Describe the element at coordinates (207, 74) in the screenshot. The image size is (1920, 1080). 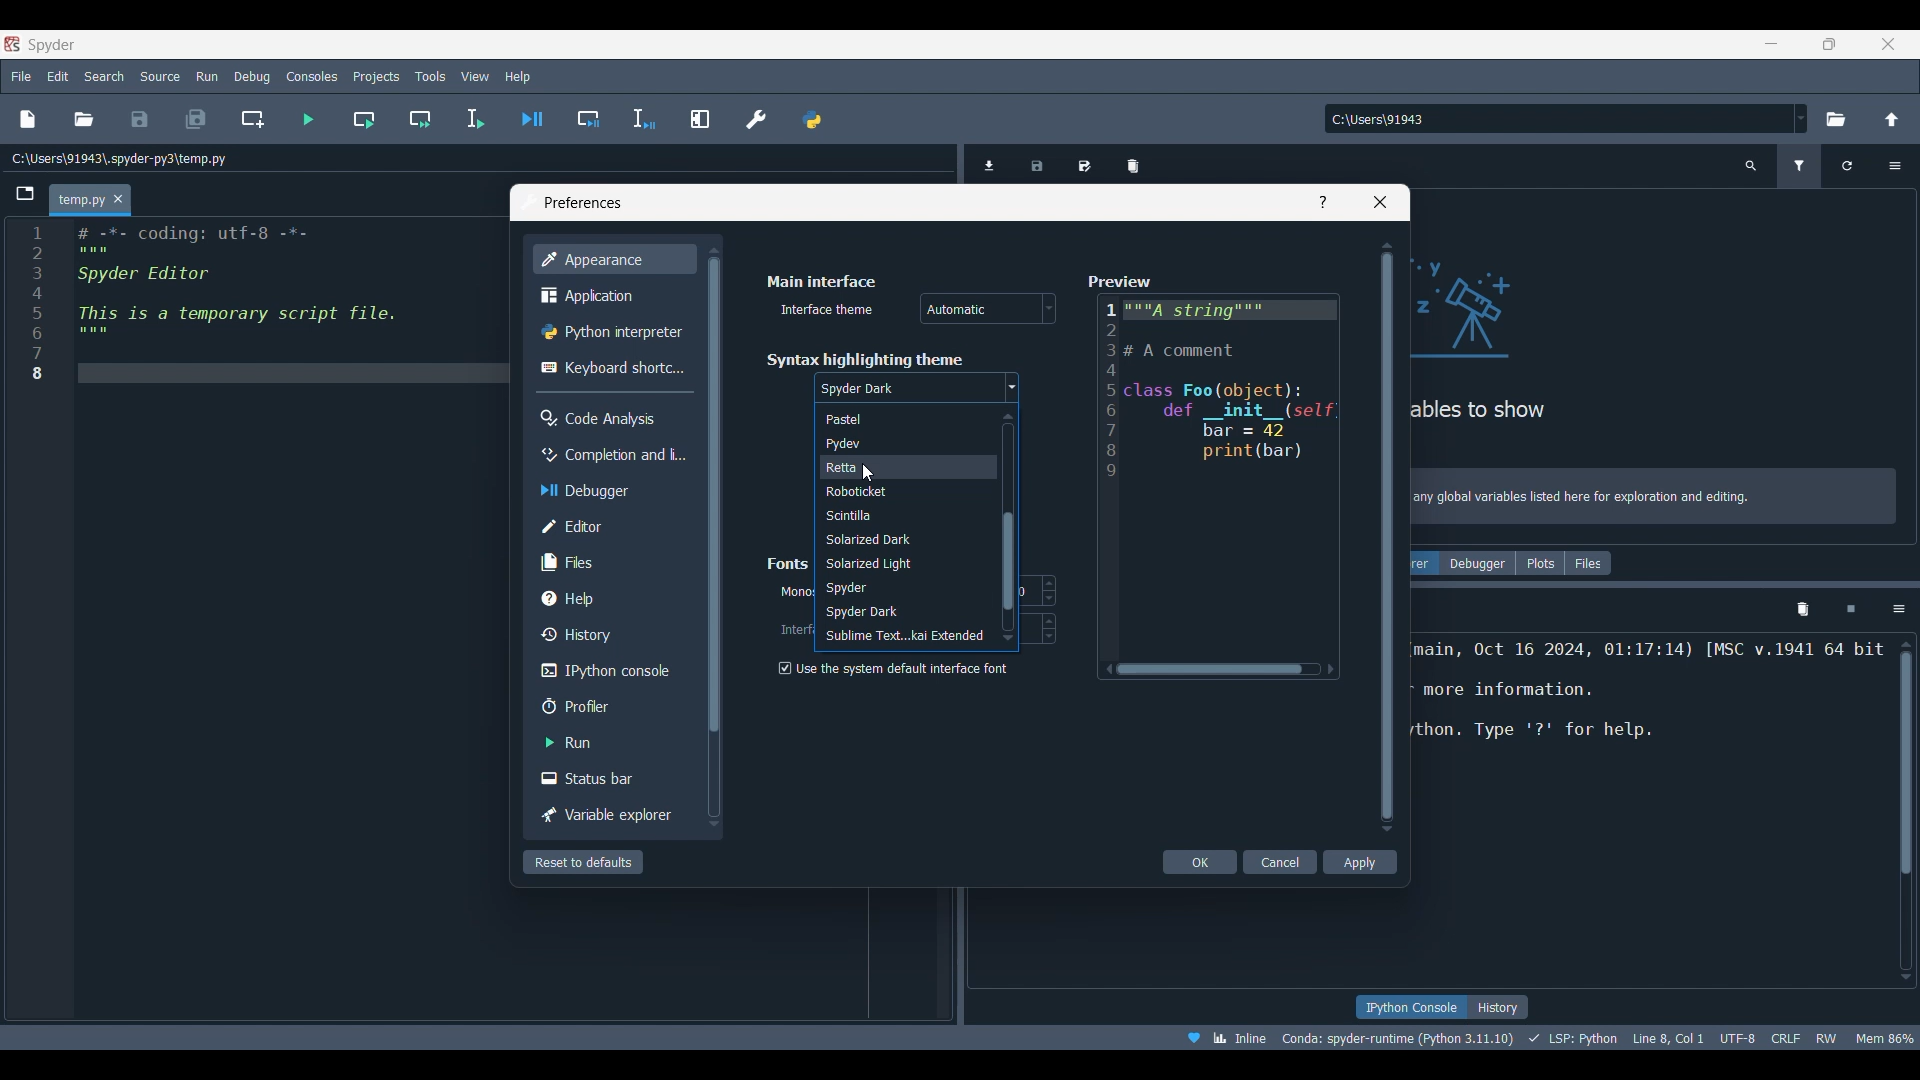
I see `Run menu` at that location.